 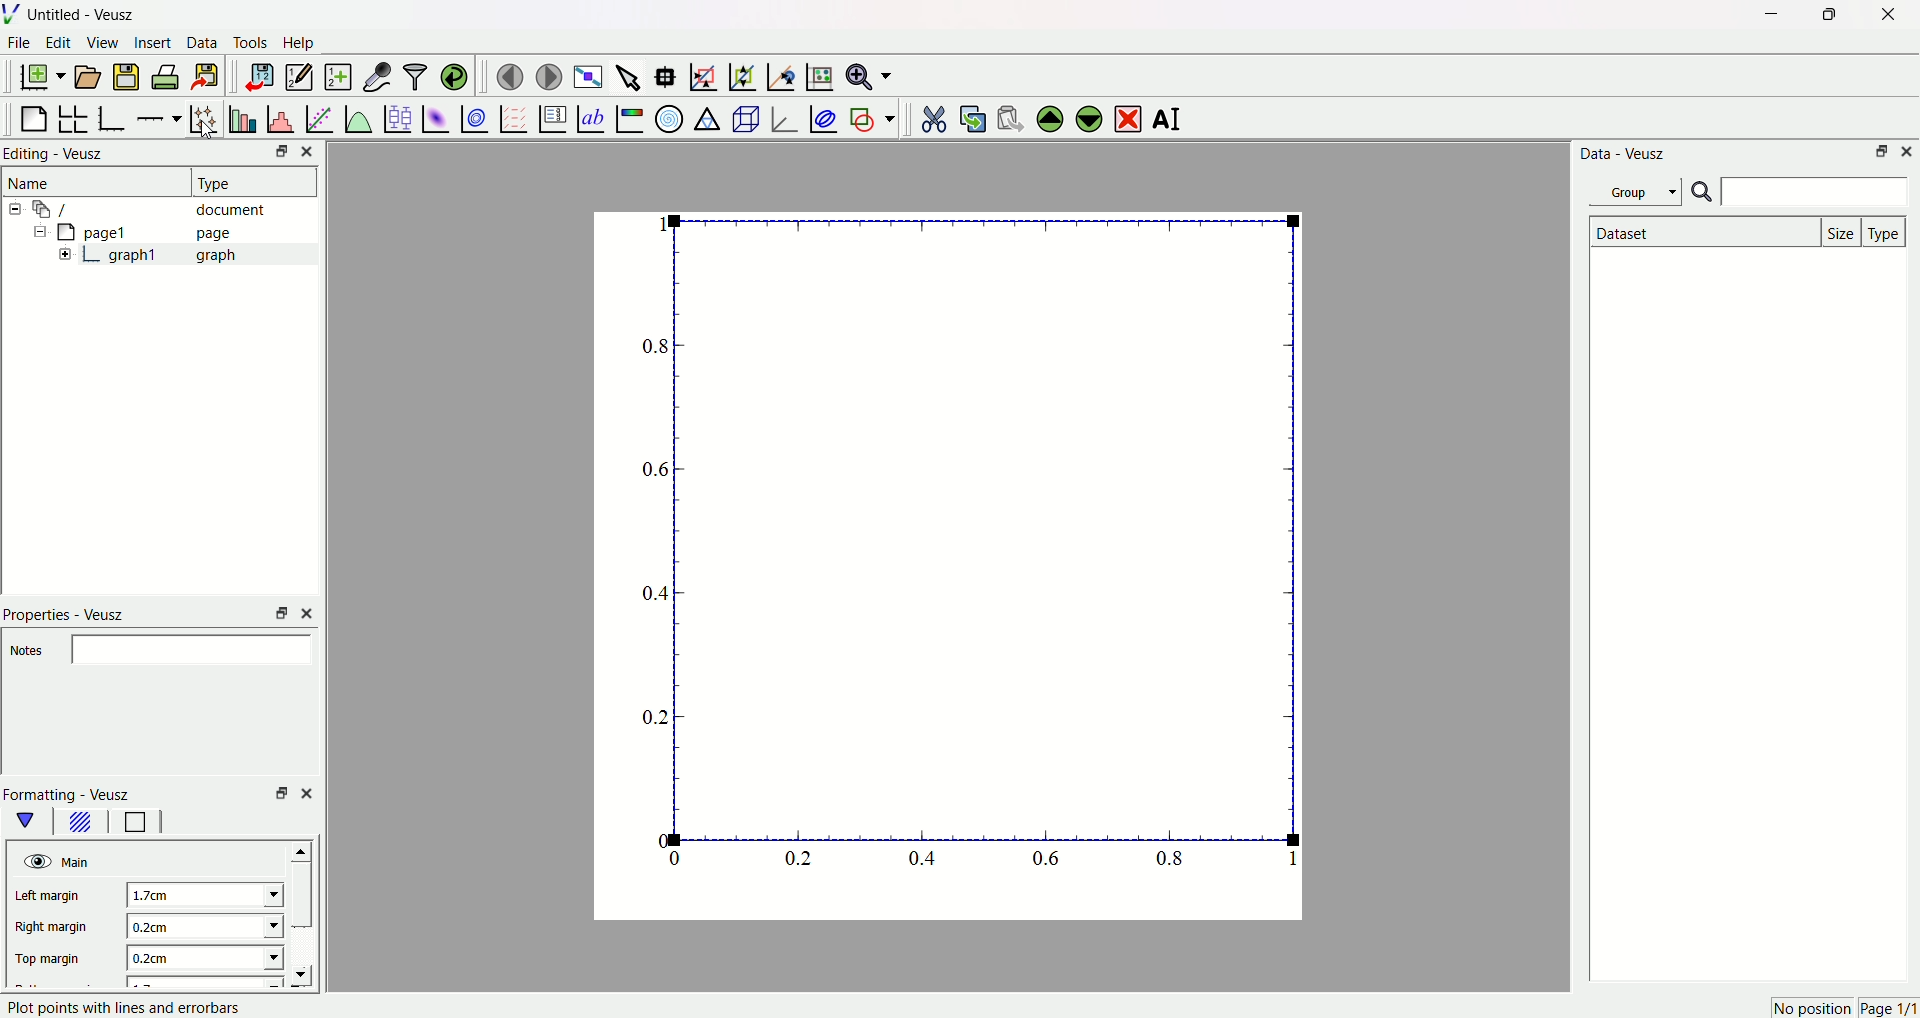 I want to click on page 1/1, so click(x=1888, y=1009).